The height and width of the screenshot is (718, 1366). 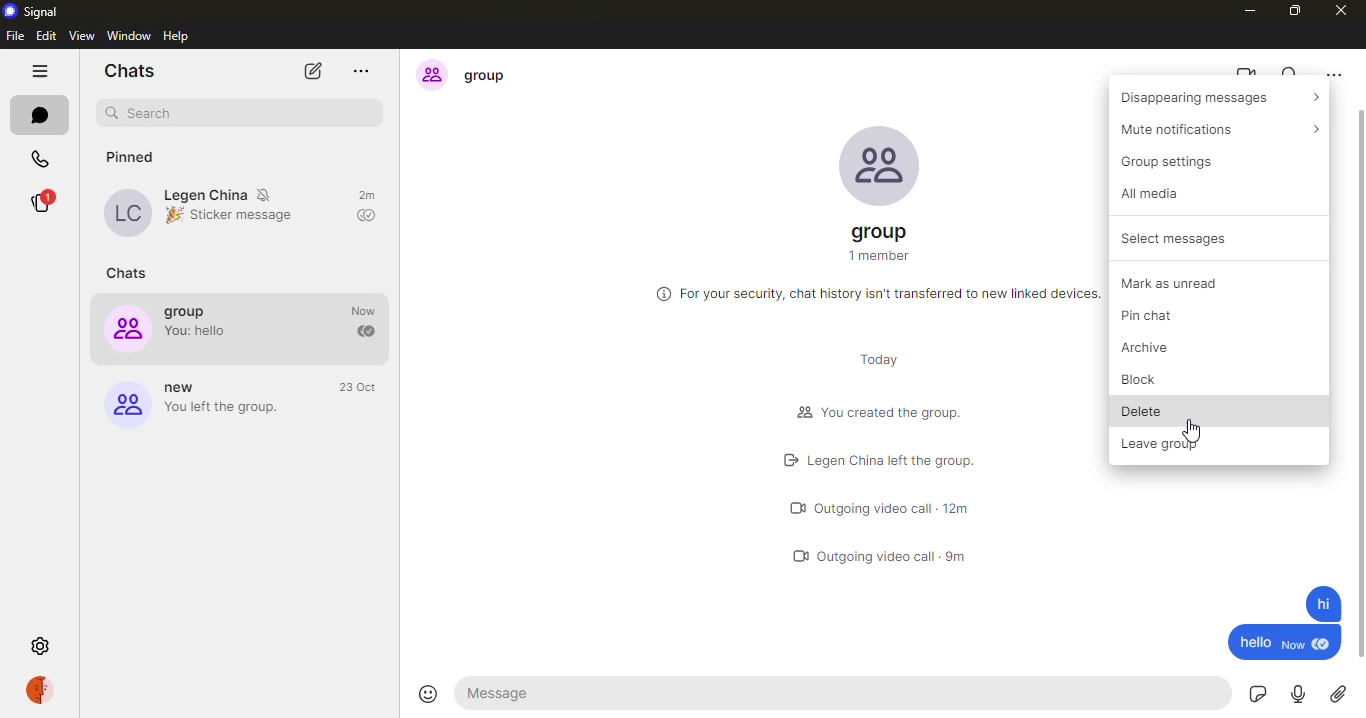 I want to click on new, so click(x=183, y=387).